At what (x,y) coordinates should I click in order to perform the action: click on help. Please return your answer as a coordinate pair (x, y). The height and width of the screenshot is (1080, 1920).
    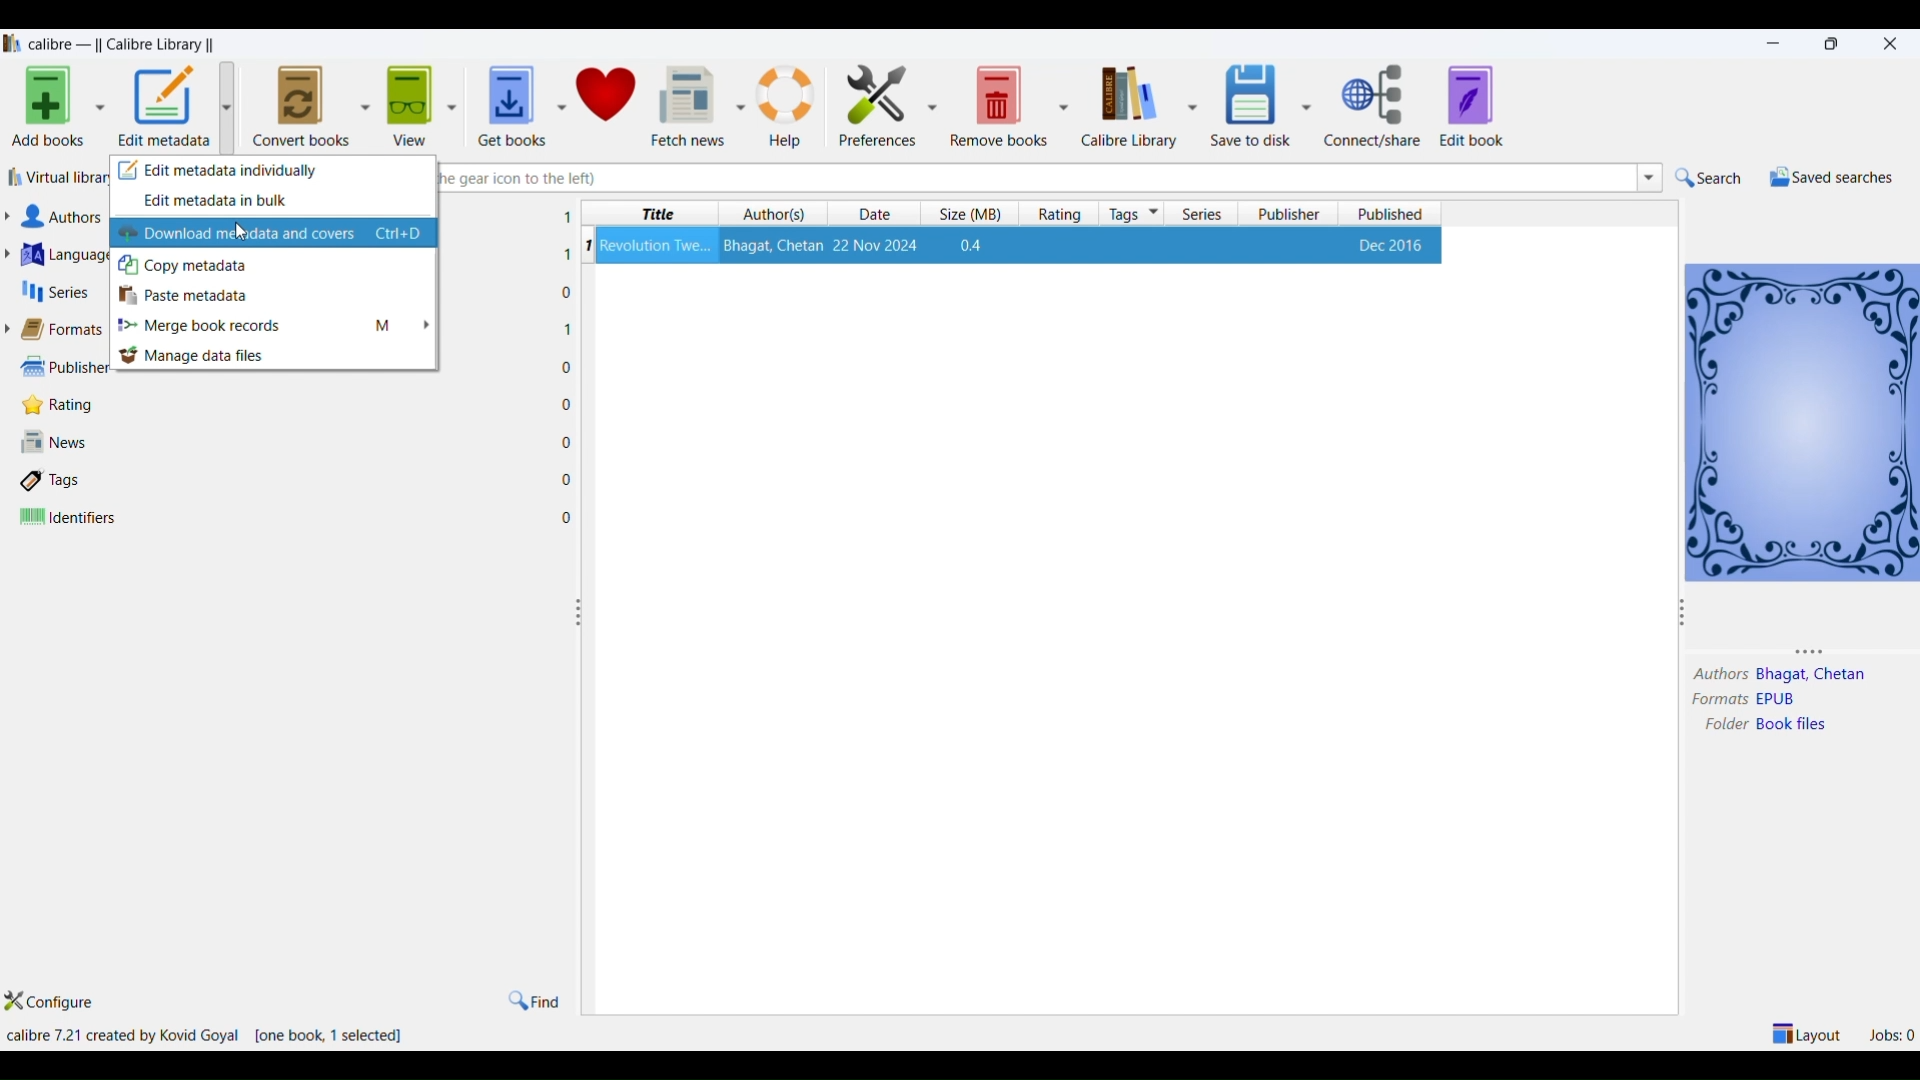
    Looking at the image, I should click on (788, 104).